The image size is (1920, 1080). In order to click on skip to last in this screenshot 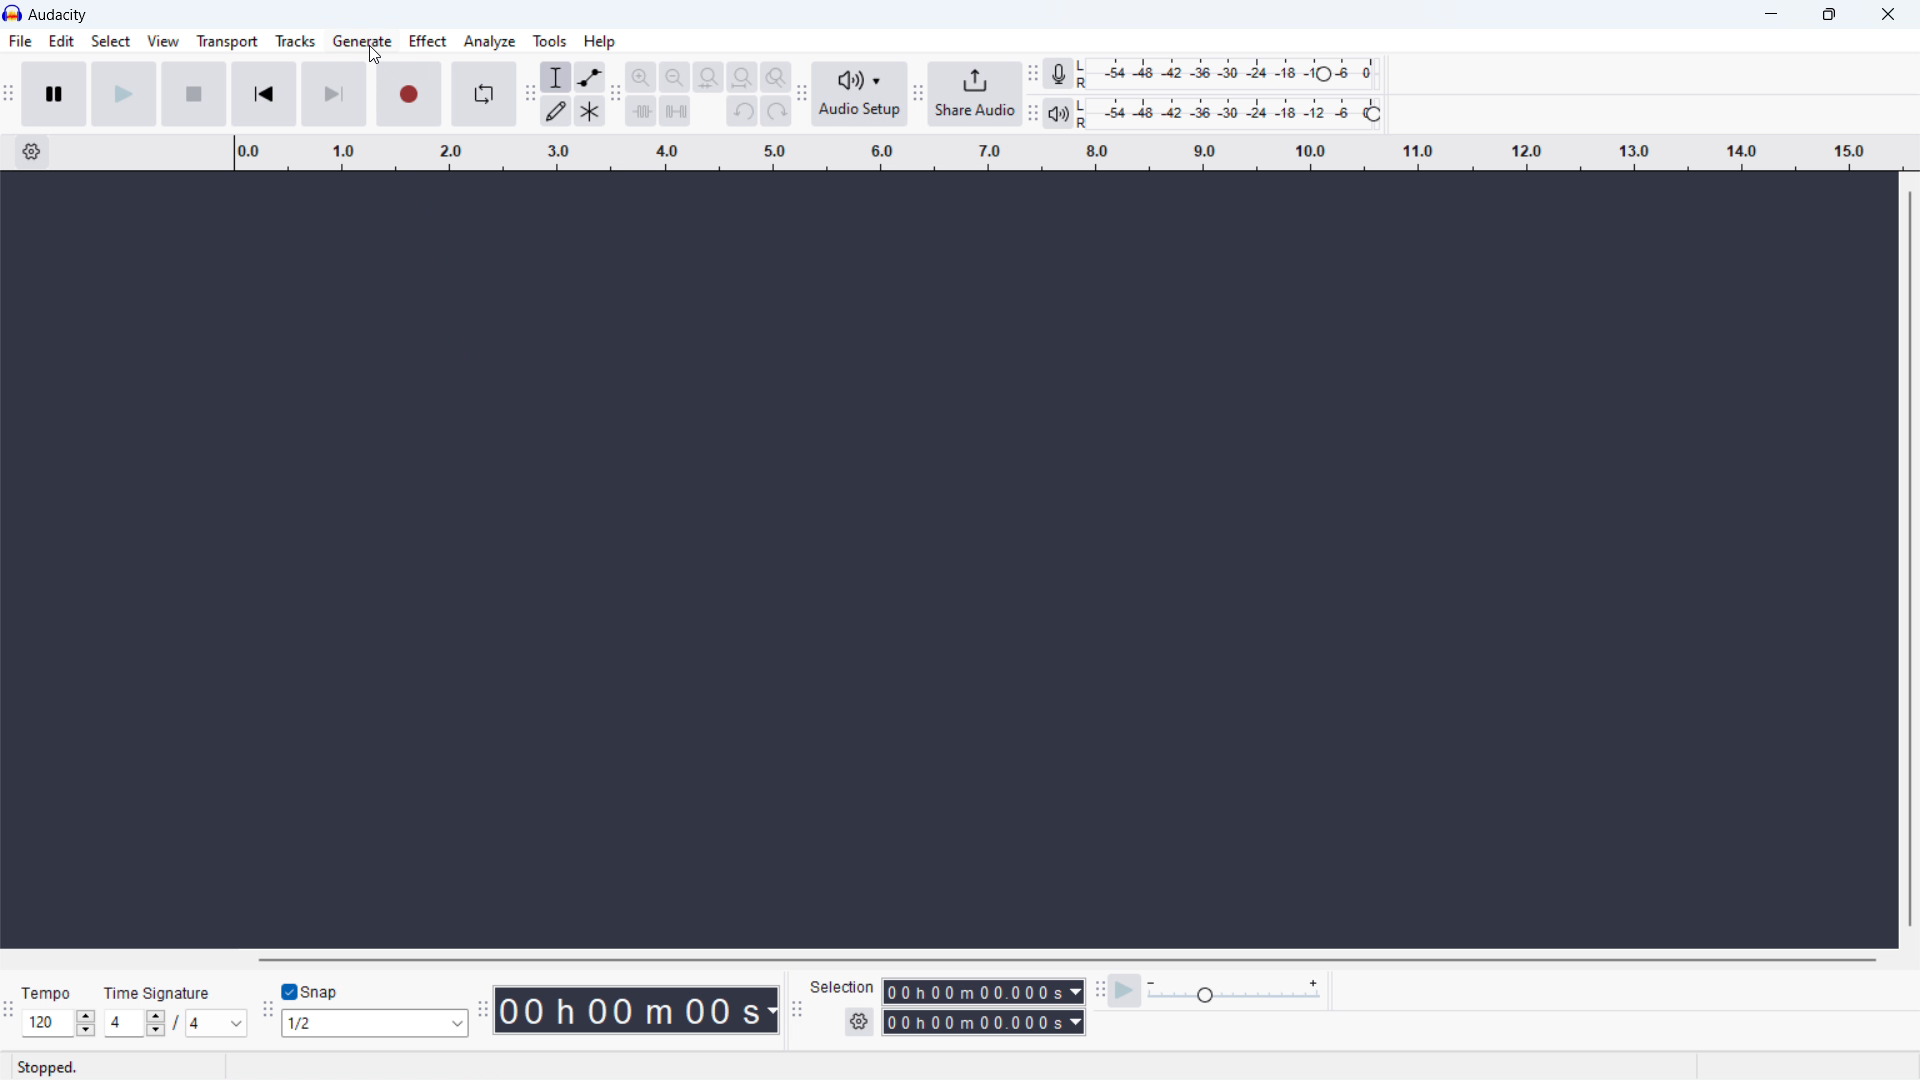, I will do `click(335, 94)`.